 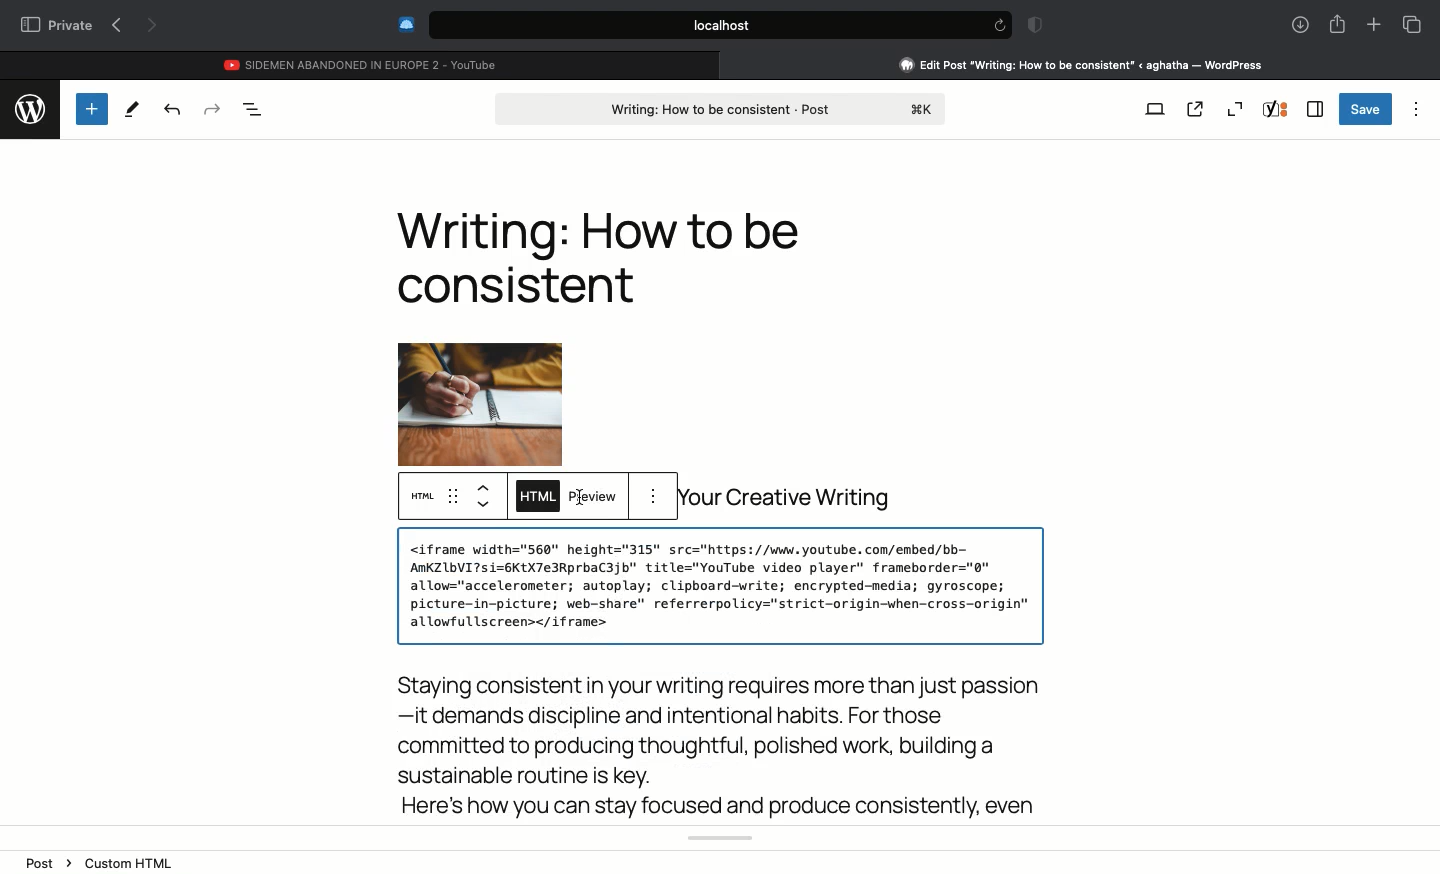 I want to click on HTML, so click(x=535, y=498).